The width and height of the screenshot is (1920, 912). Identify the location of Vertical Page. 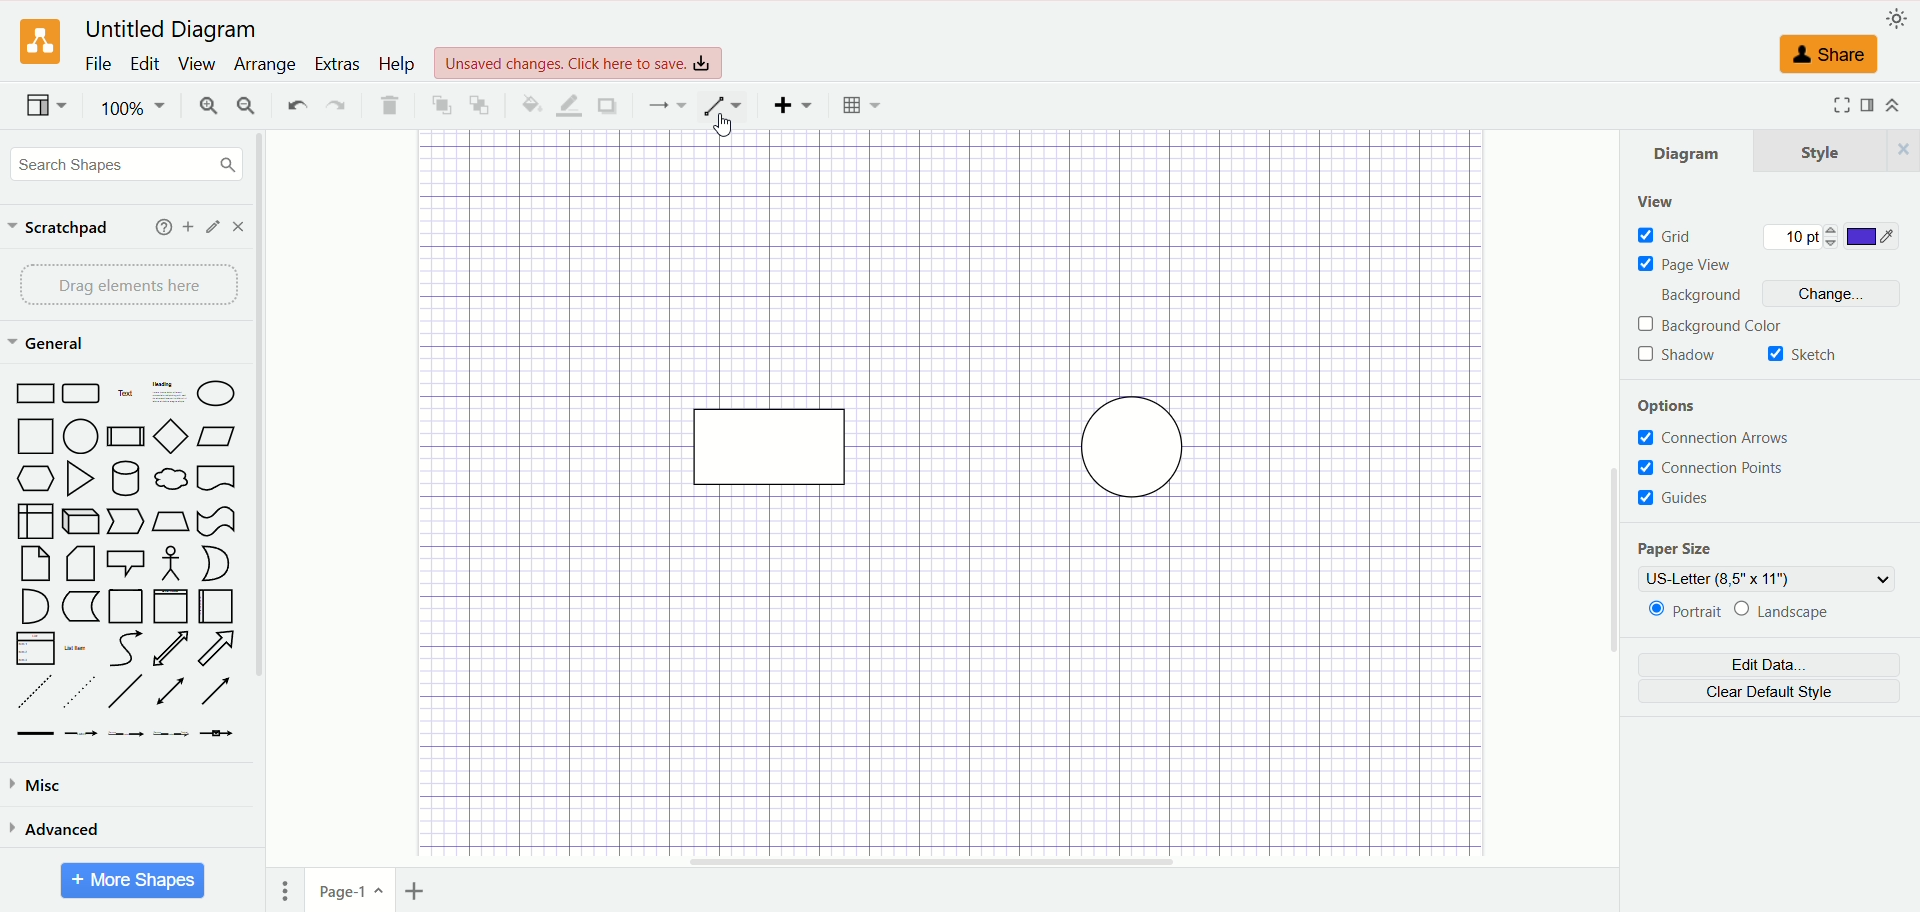
(172, 606).